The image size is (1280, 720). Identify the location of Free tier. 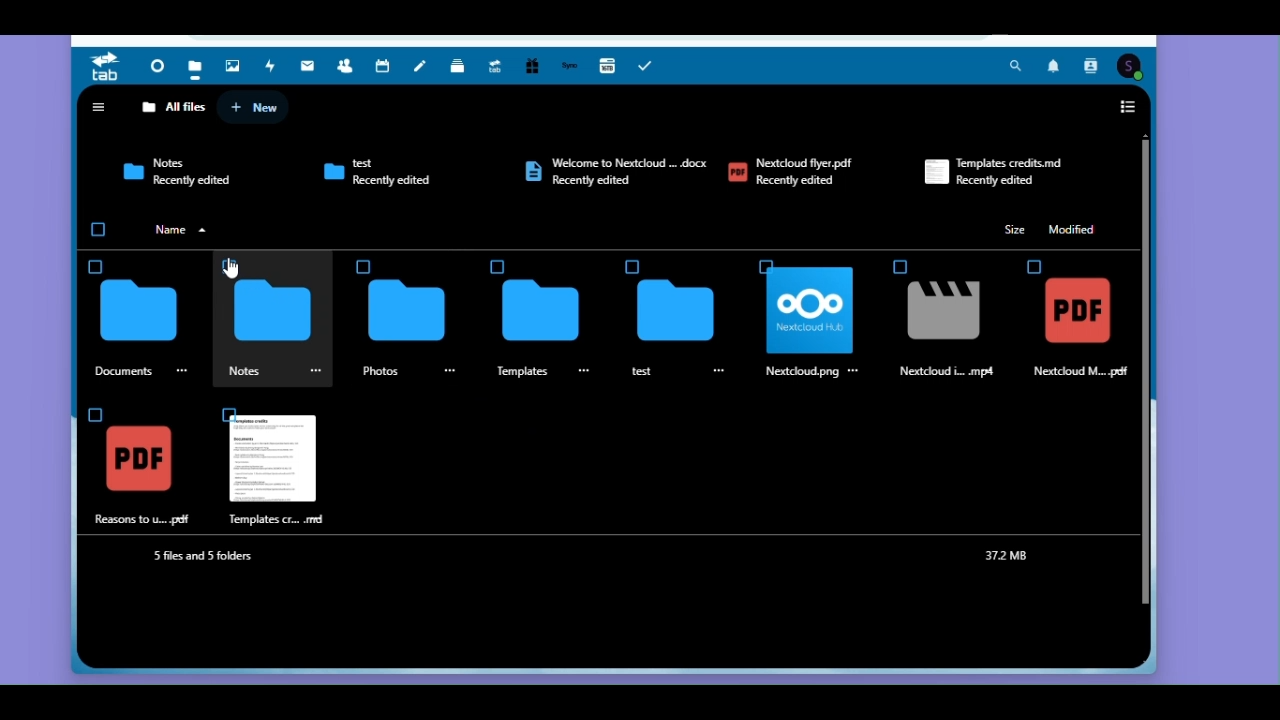
(531, 67).